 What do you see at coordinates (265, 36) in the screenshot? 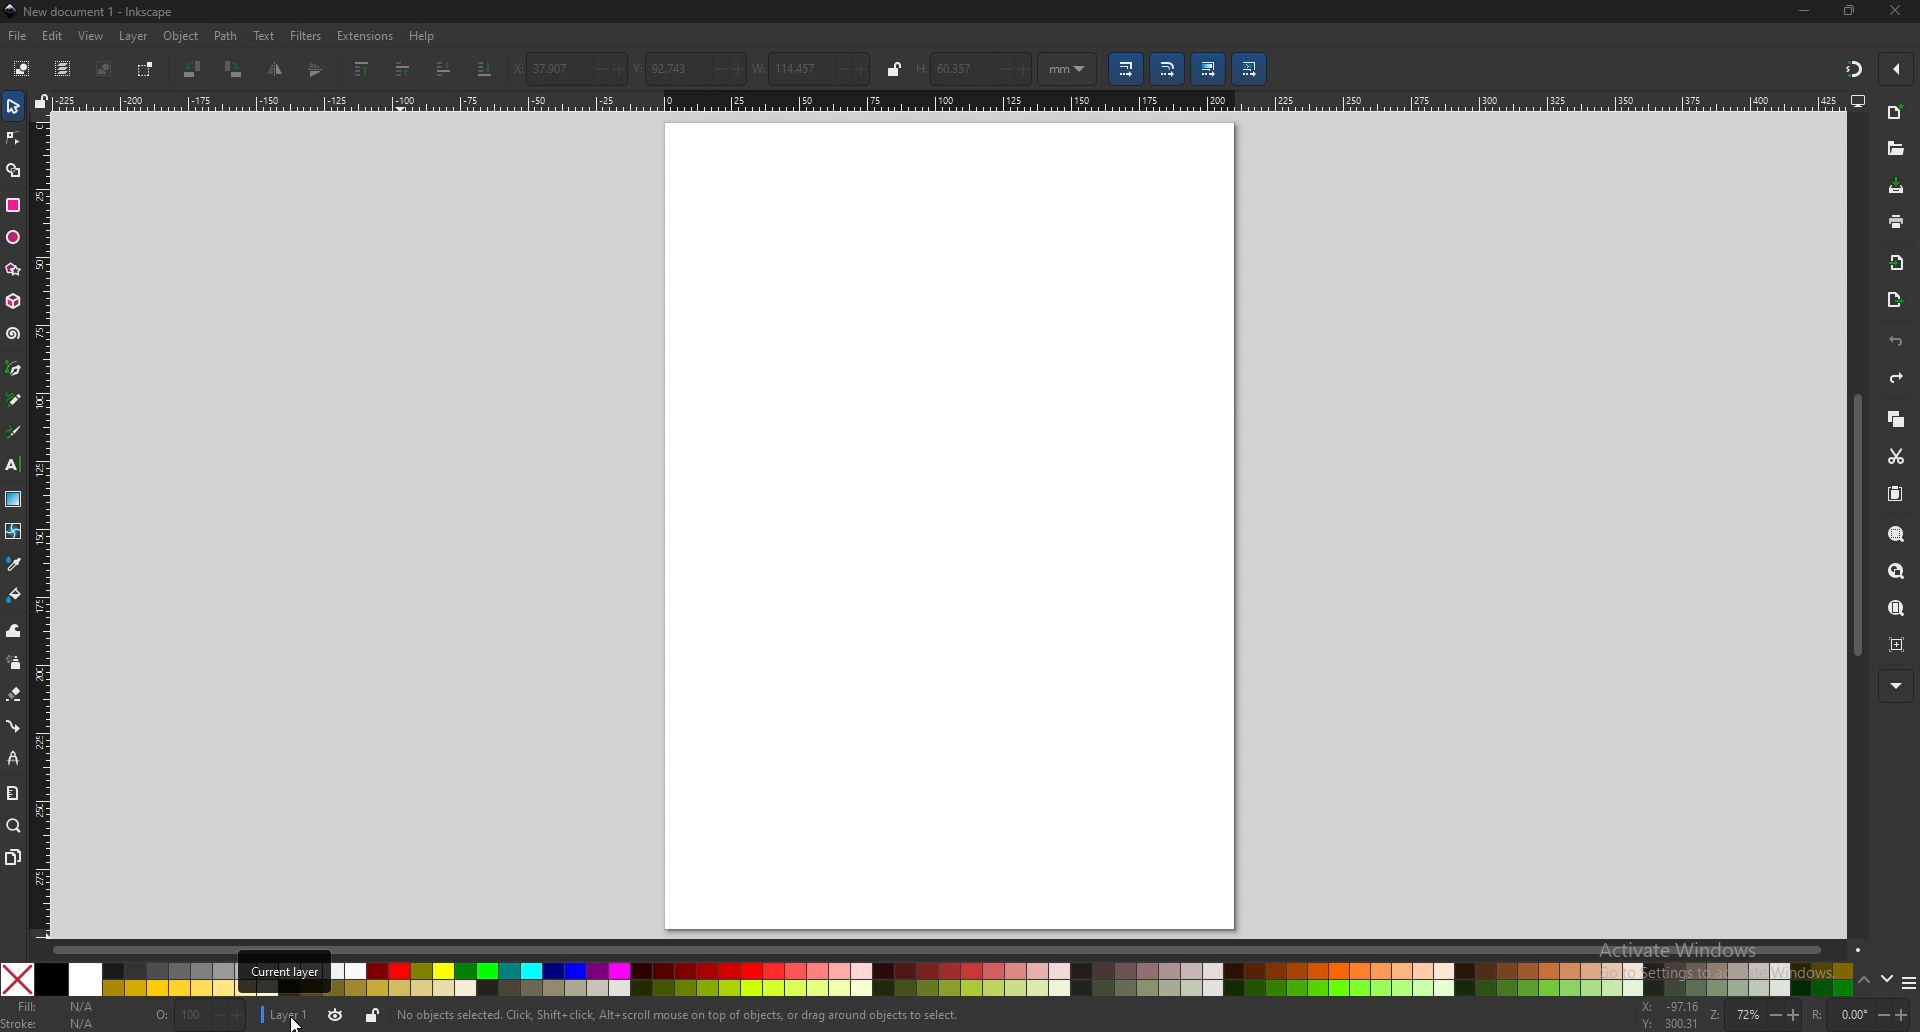
I see `text` at bounding box center [265, 36].